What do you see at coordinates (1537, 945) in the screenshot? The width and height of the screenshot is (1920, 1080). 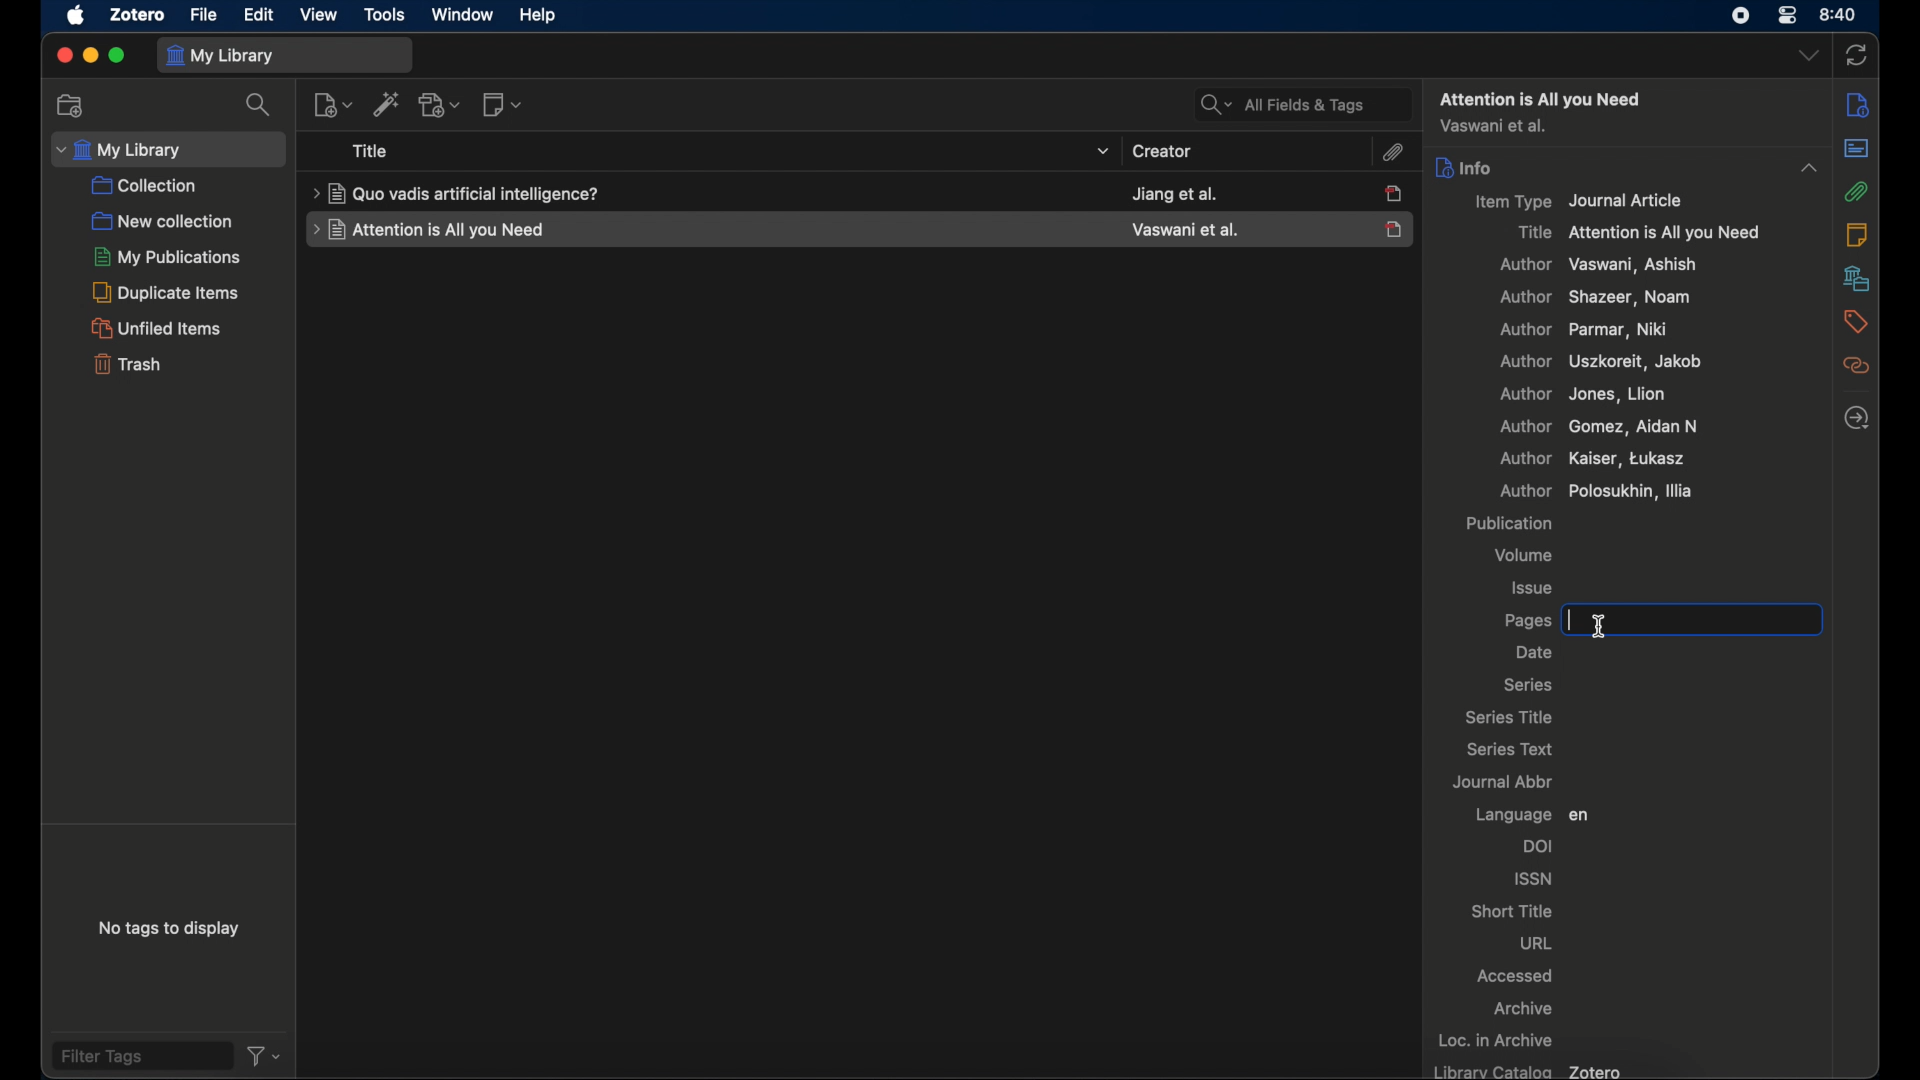 I see `url` at bounding box center [1537, 945].